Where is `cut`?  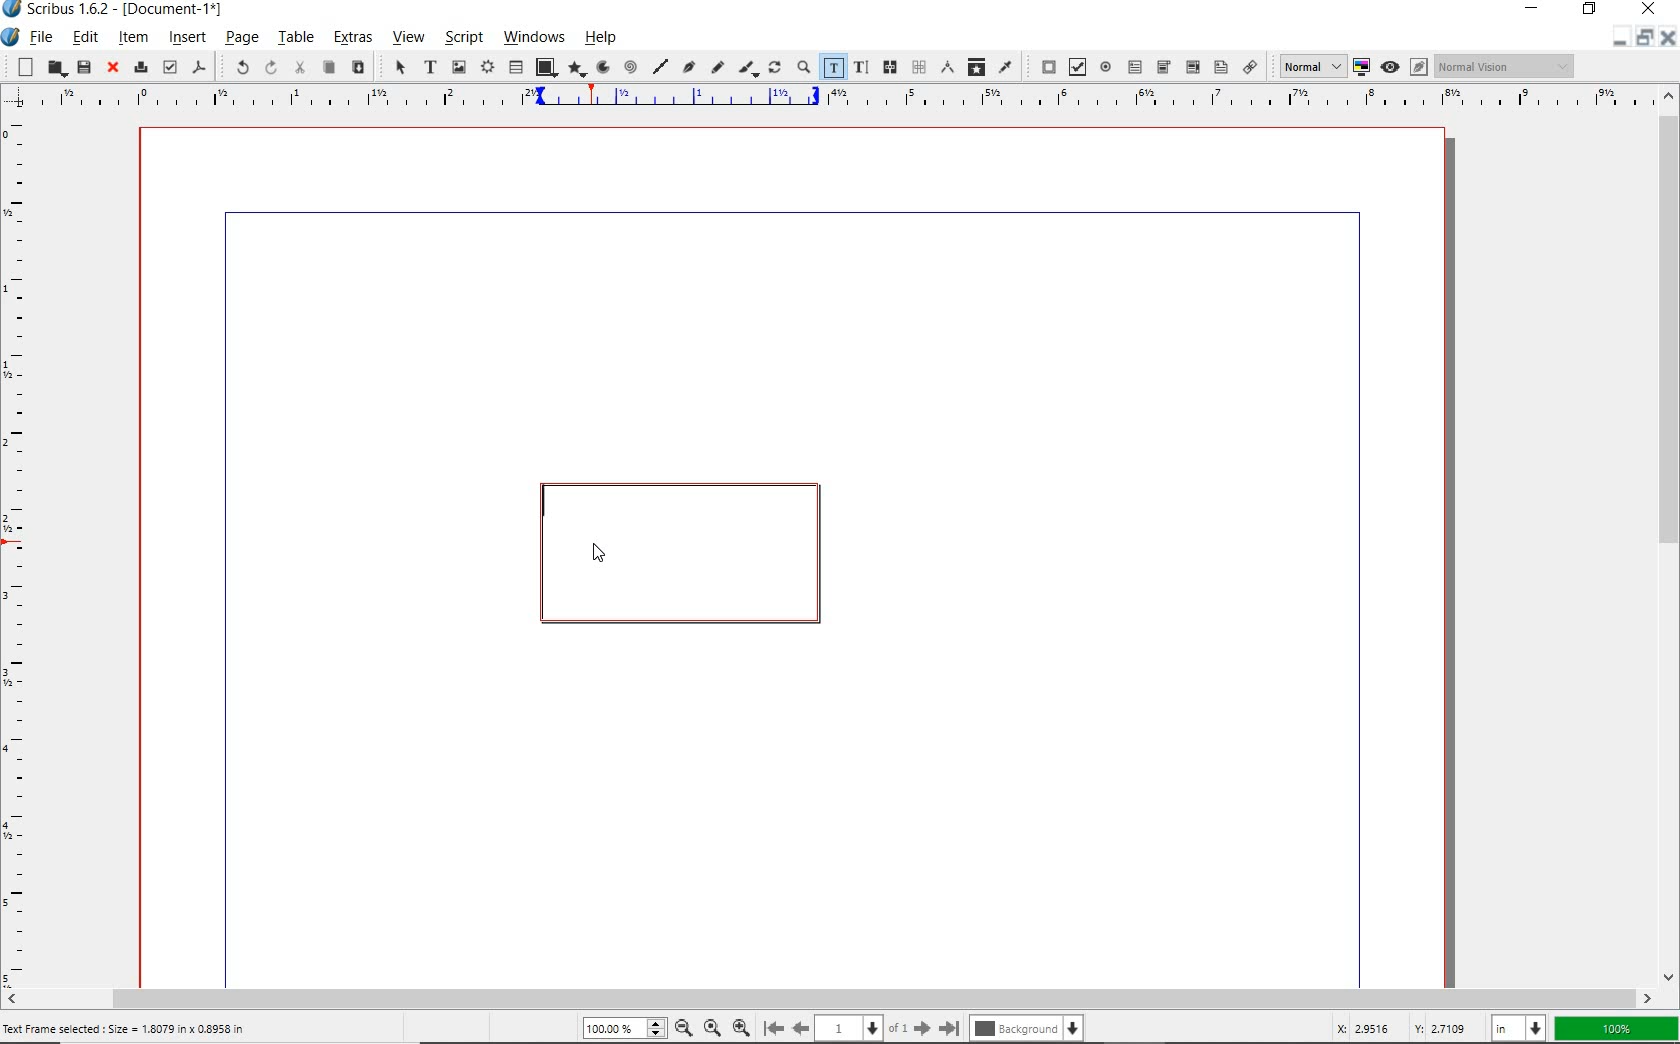 cut is located at coordinates (299, 67).